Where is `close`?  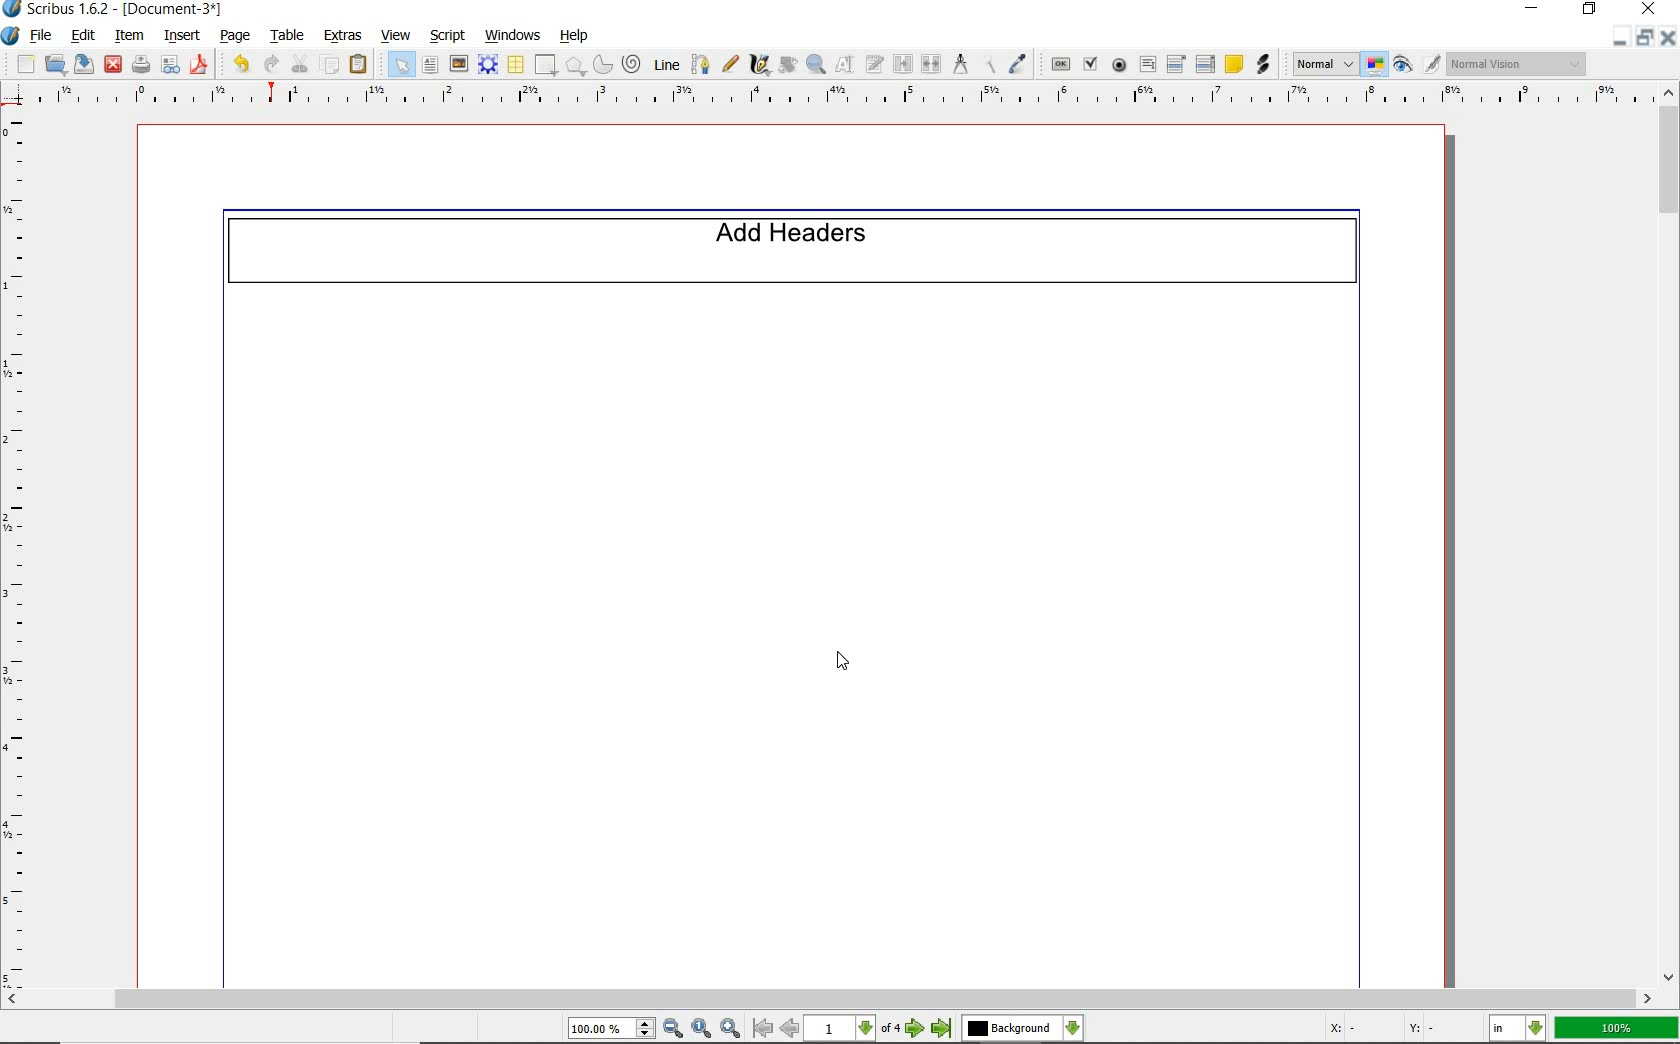
close is located at coordinates (114, 66).